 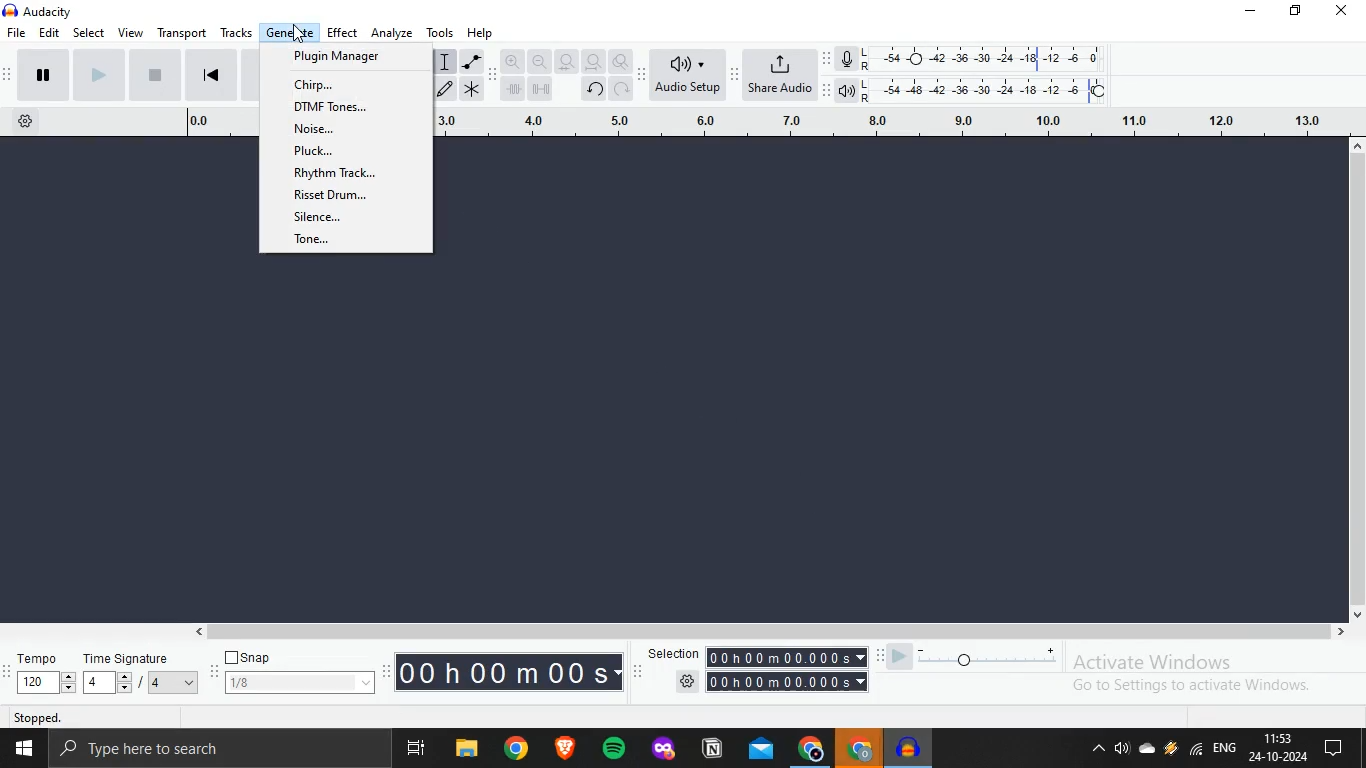 I want to click on Fit Project, so click(x=593, y=61).